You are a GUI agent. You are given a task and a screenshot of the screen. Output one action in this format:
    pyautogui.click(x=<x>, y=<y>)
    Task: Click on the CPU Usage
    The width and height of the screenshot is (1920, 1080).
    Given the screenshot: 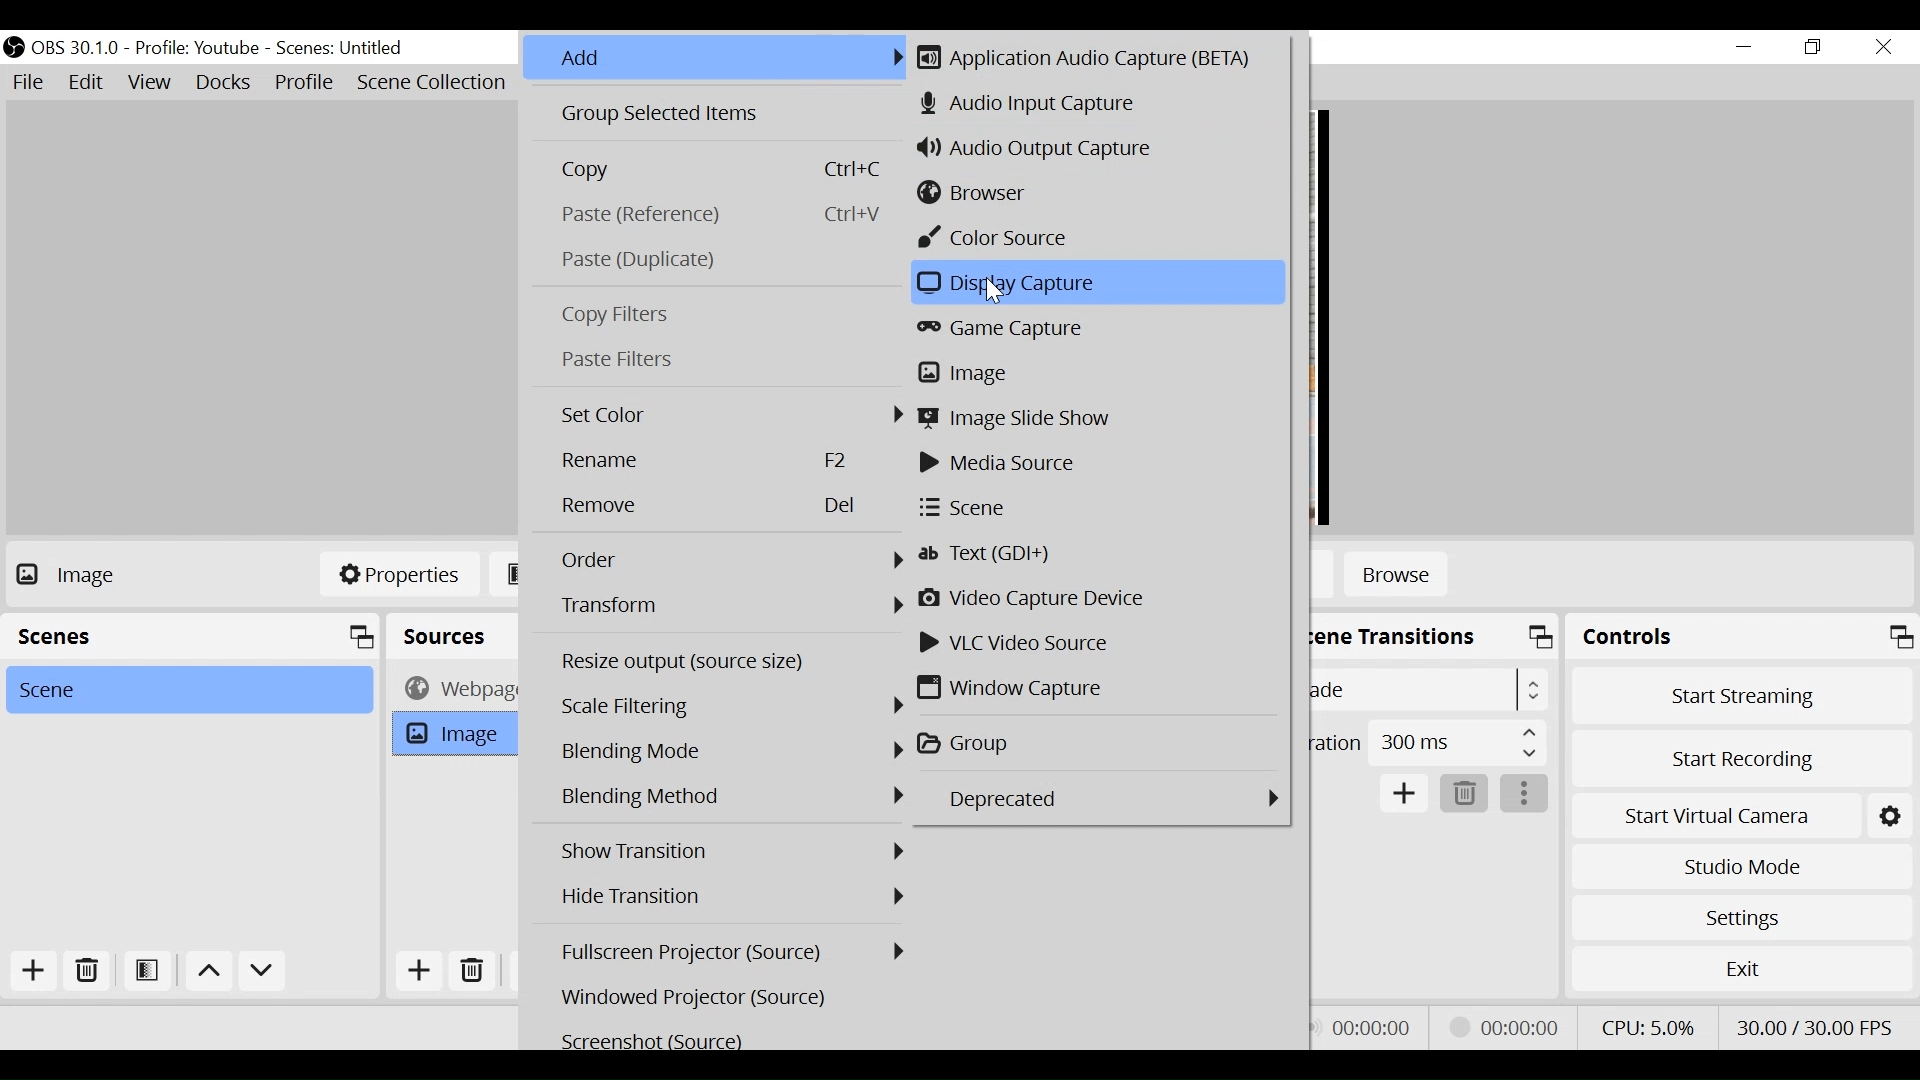 What is the action you would take?
    pyautogui.click(x=1648, y=1027)
    